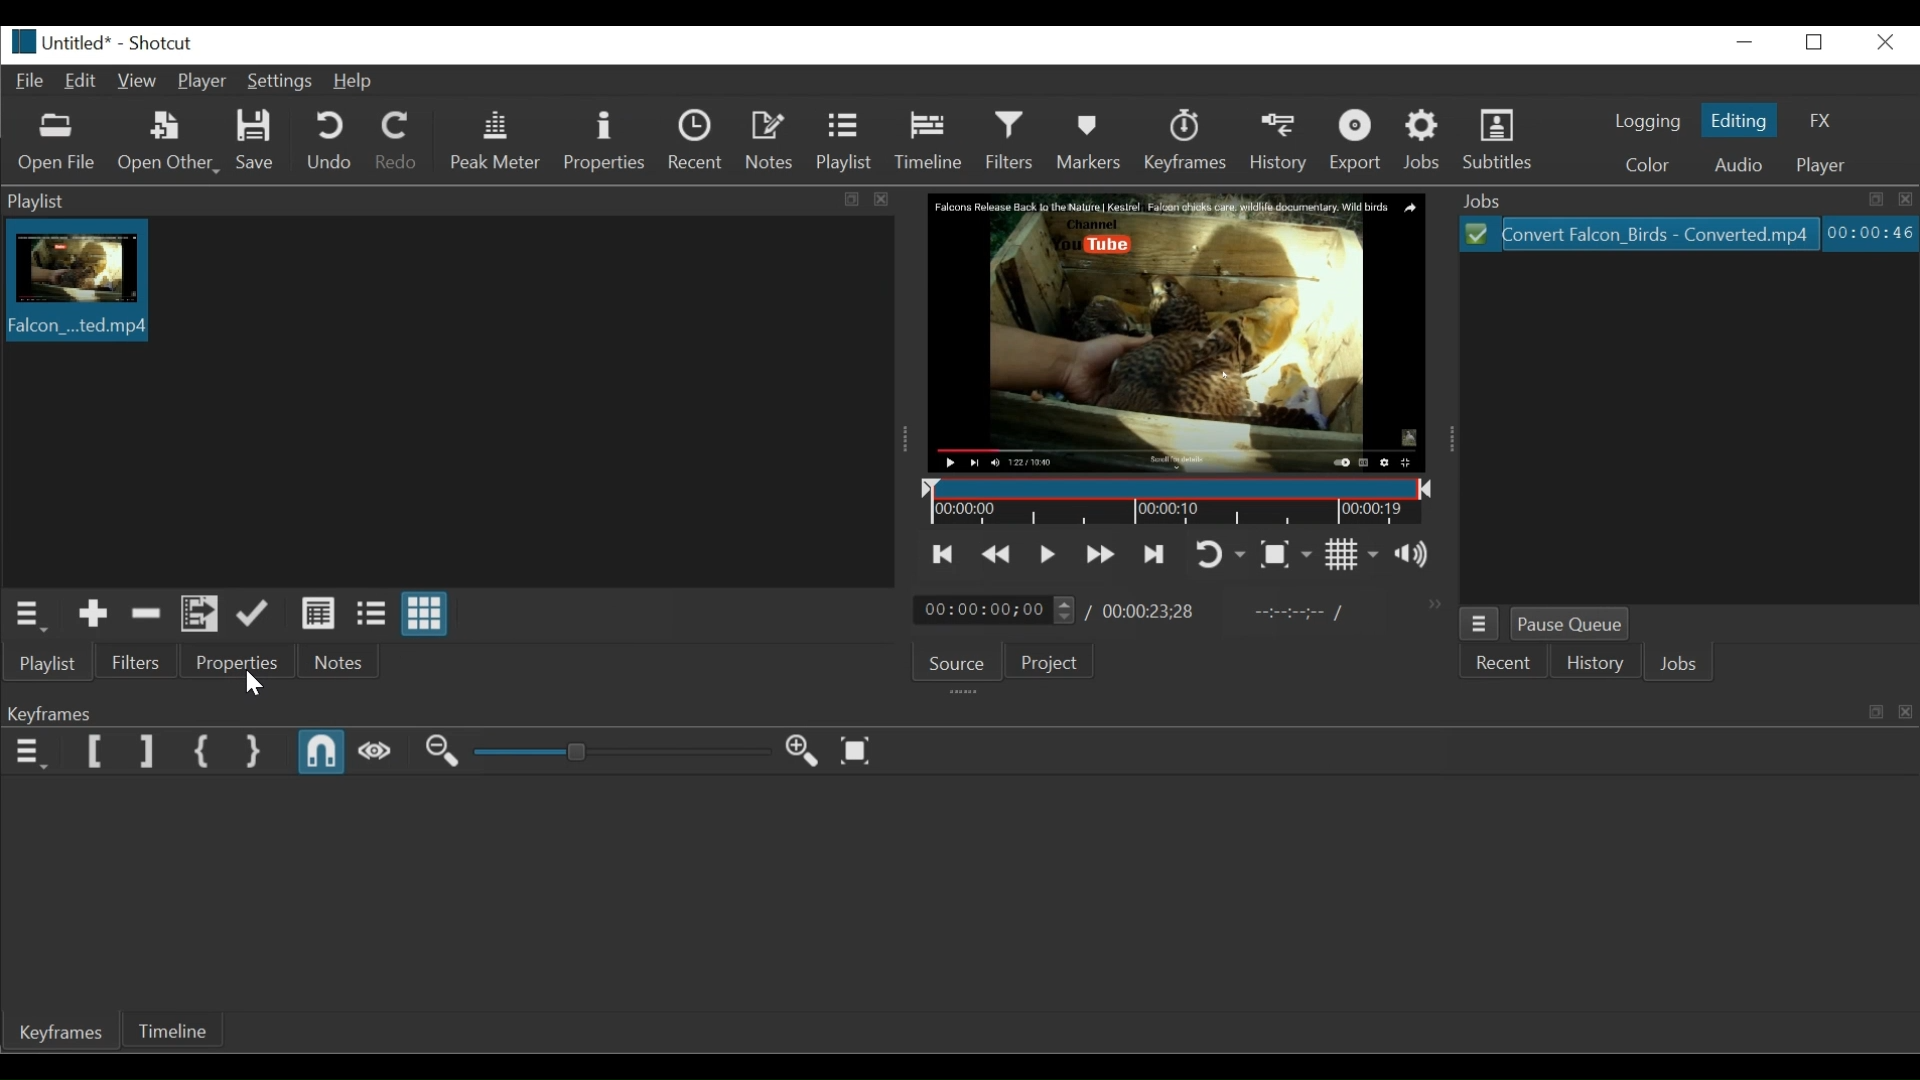 This screenshot has height=1080, width=1920. I want to click on Subtitles, so click(1502, 142).